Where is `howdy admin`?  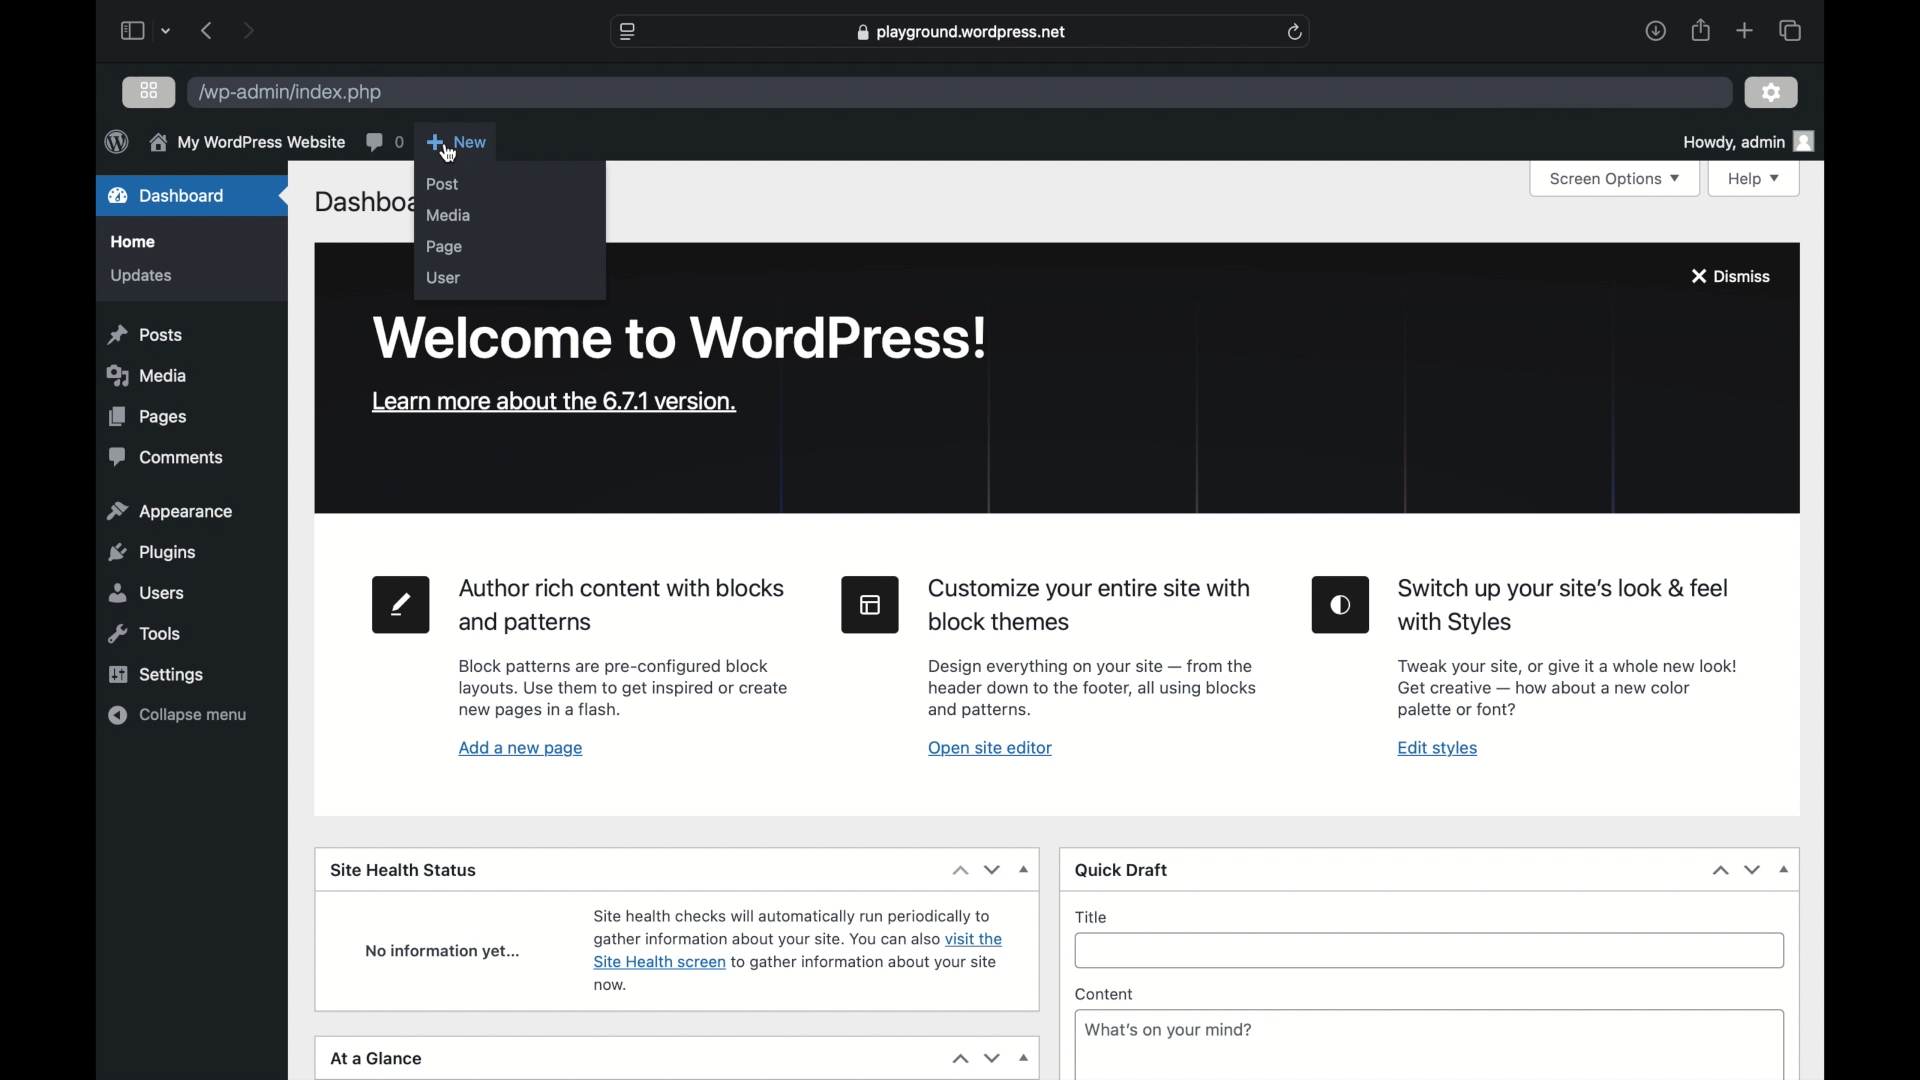
howdy admin is located at coordinates (1748, 141).